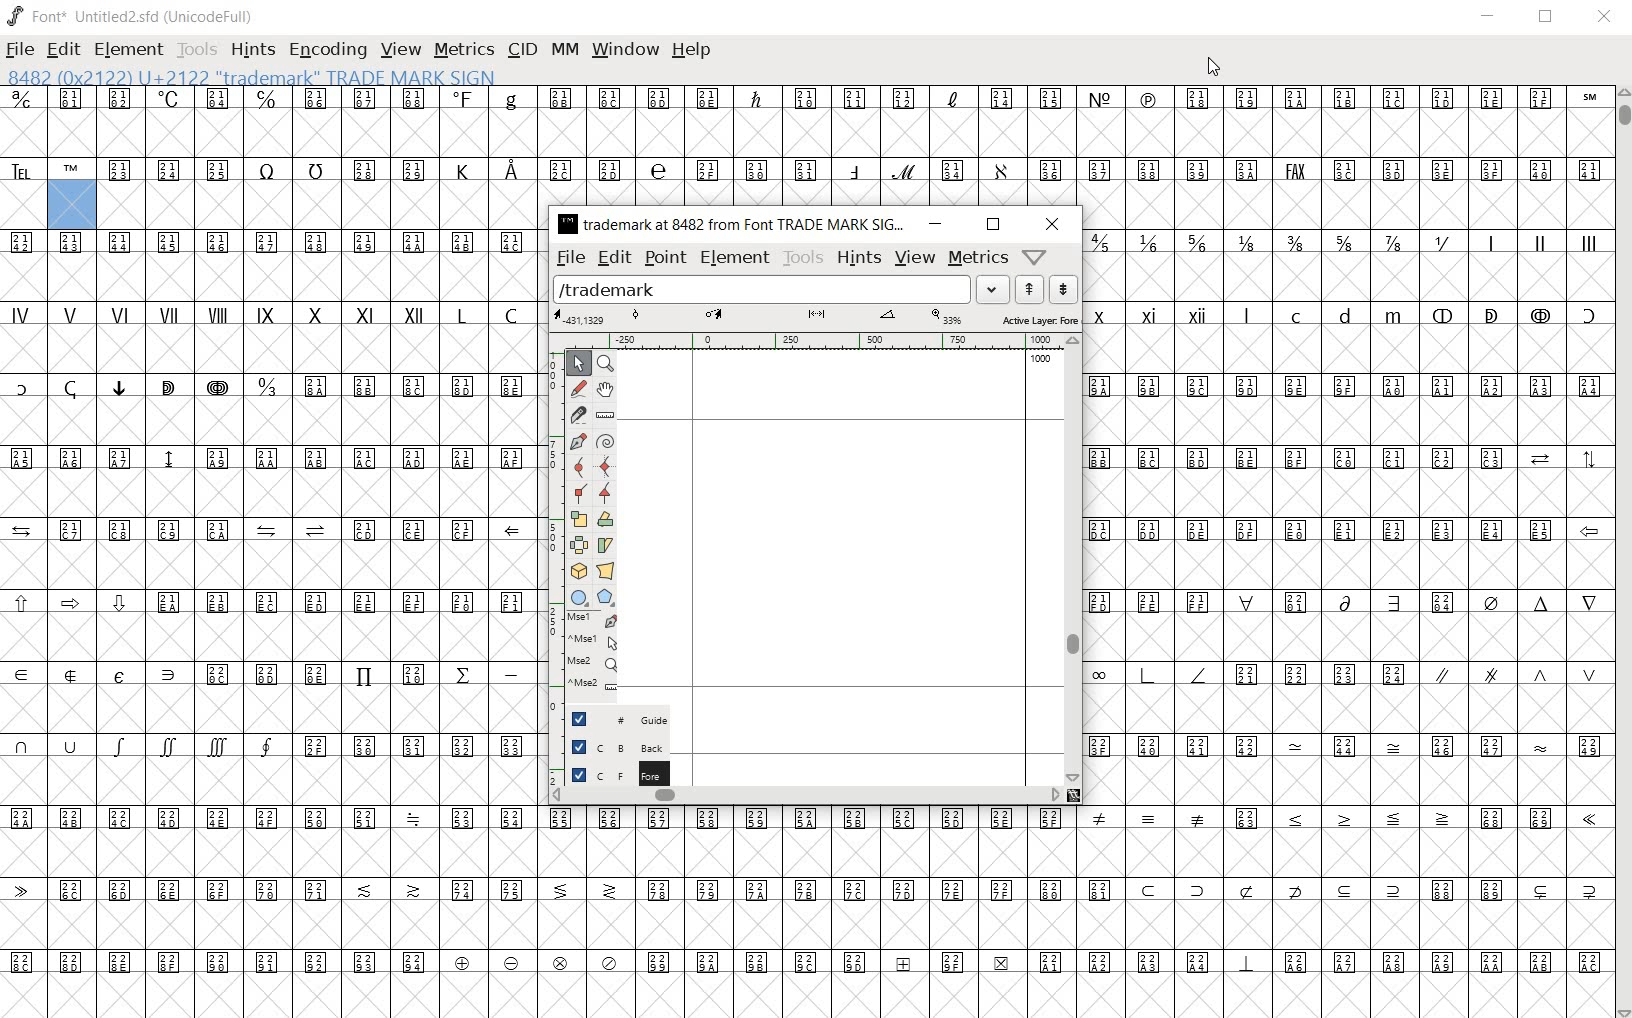 The height and width of the screenshot is (1018, 1632). Describe the element at coordinates (577, 440) in the screenshot. I see `add a point, then drag out its control points` at that location.